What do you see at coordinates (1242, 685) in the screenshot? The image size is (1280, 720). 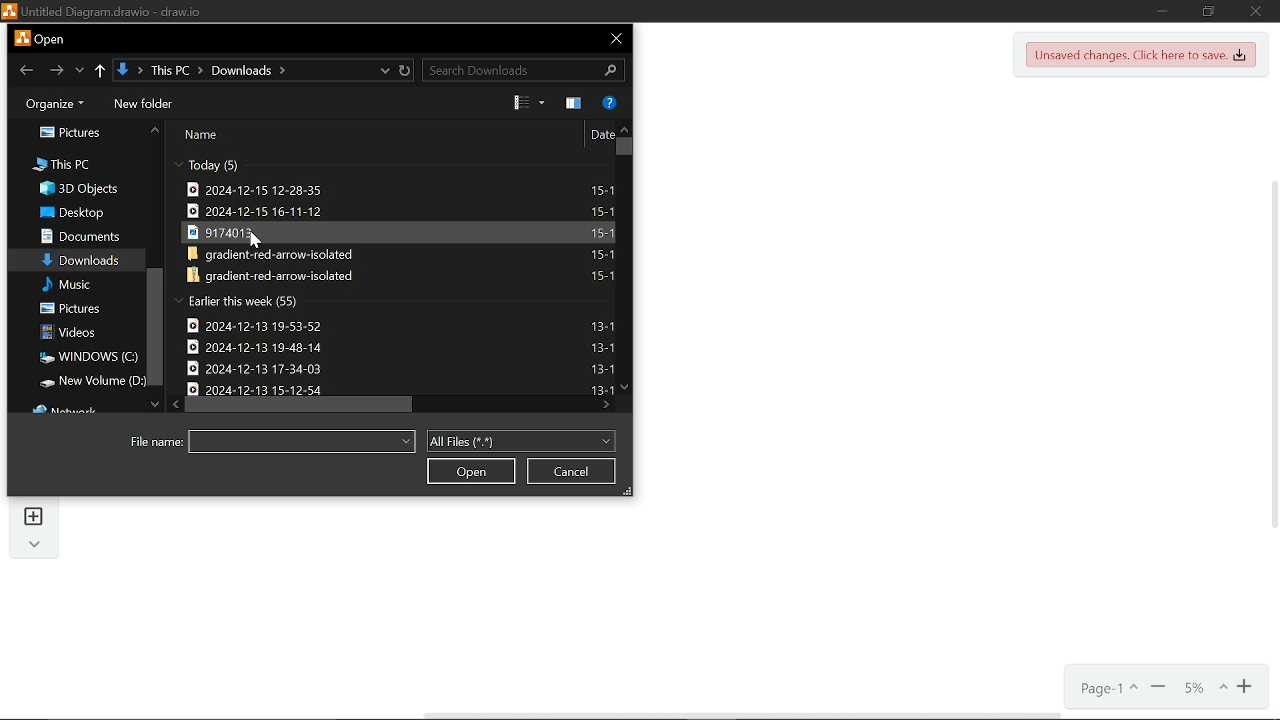 I see `Zoom in` at bounding box center [1242, 685].